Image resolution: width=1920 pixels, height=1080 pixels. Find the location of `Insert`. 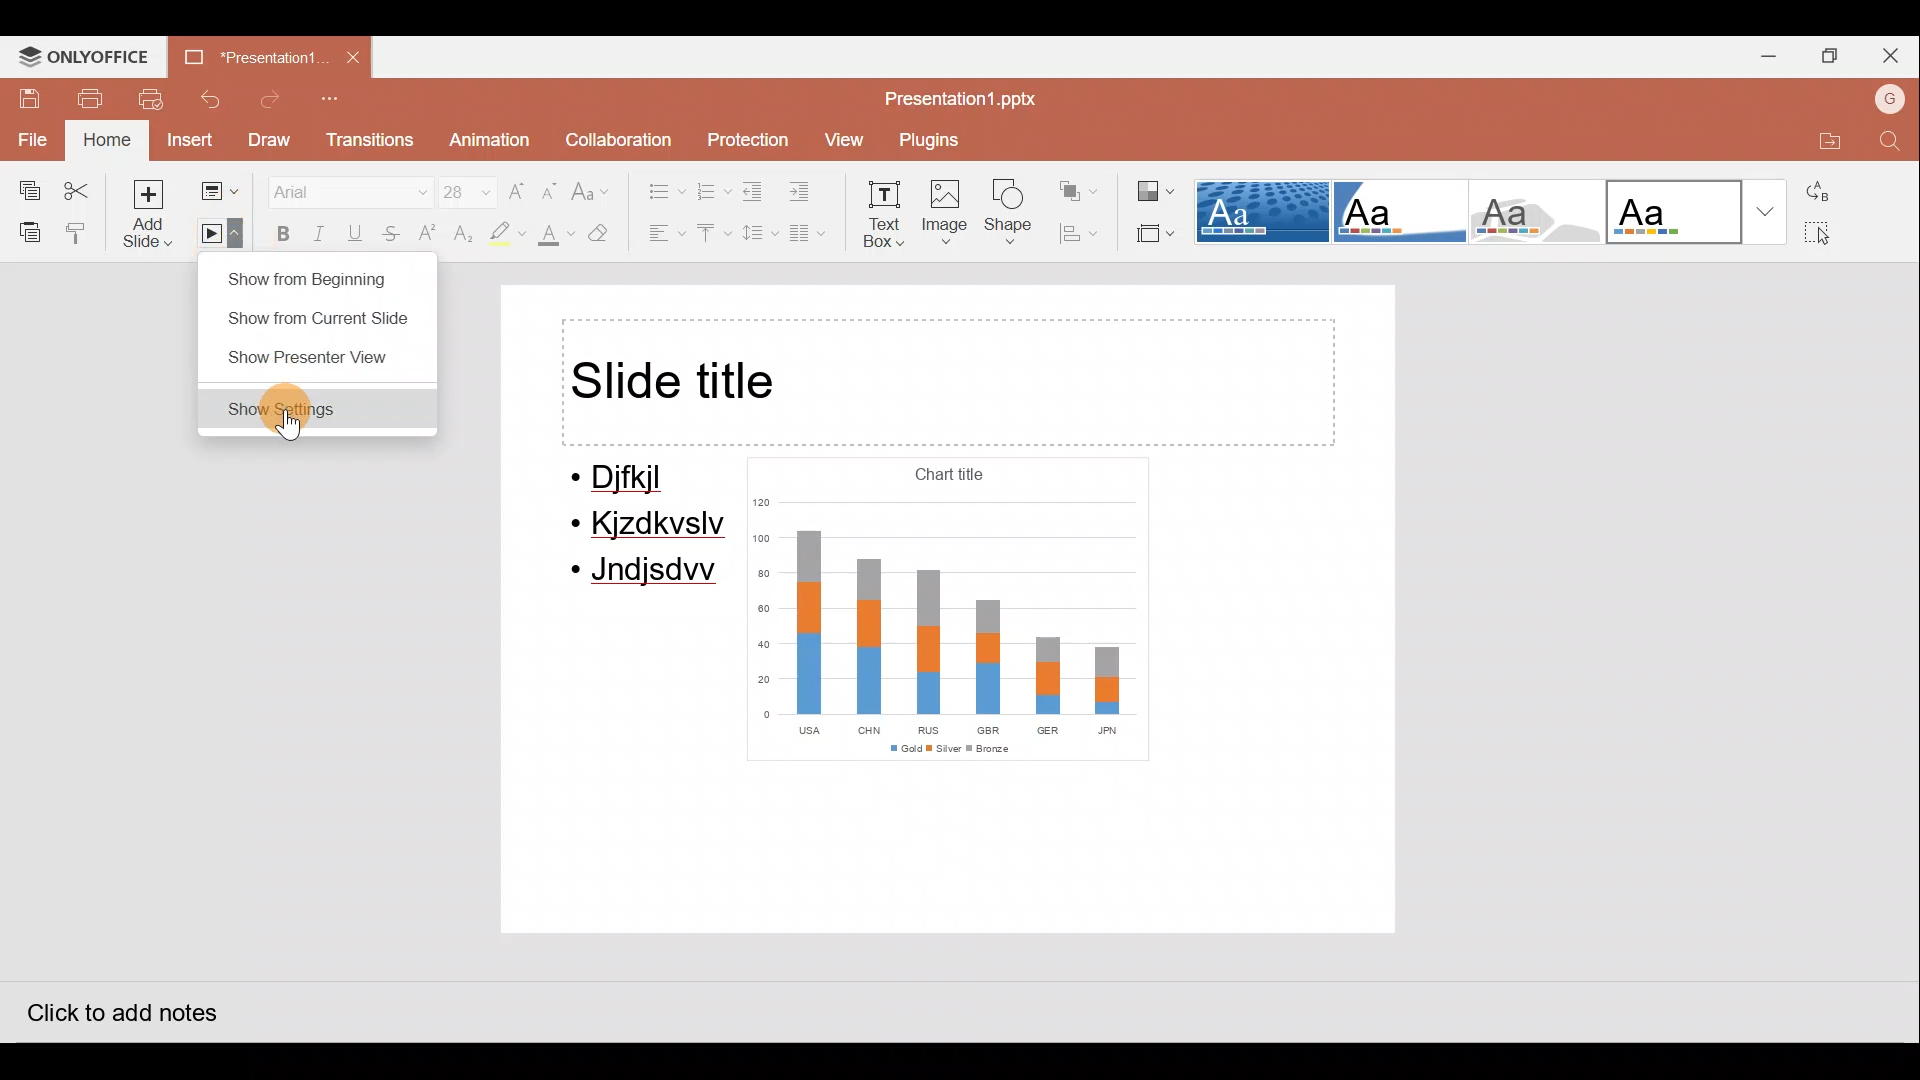

Insert is located at coordinates (184, 141).